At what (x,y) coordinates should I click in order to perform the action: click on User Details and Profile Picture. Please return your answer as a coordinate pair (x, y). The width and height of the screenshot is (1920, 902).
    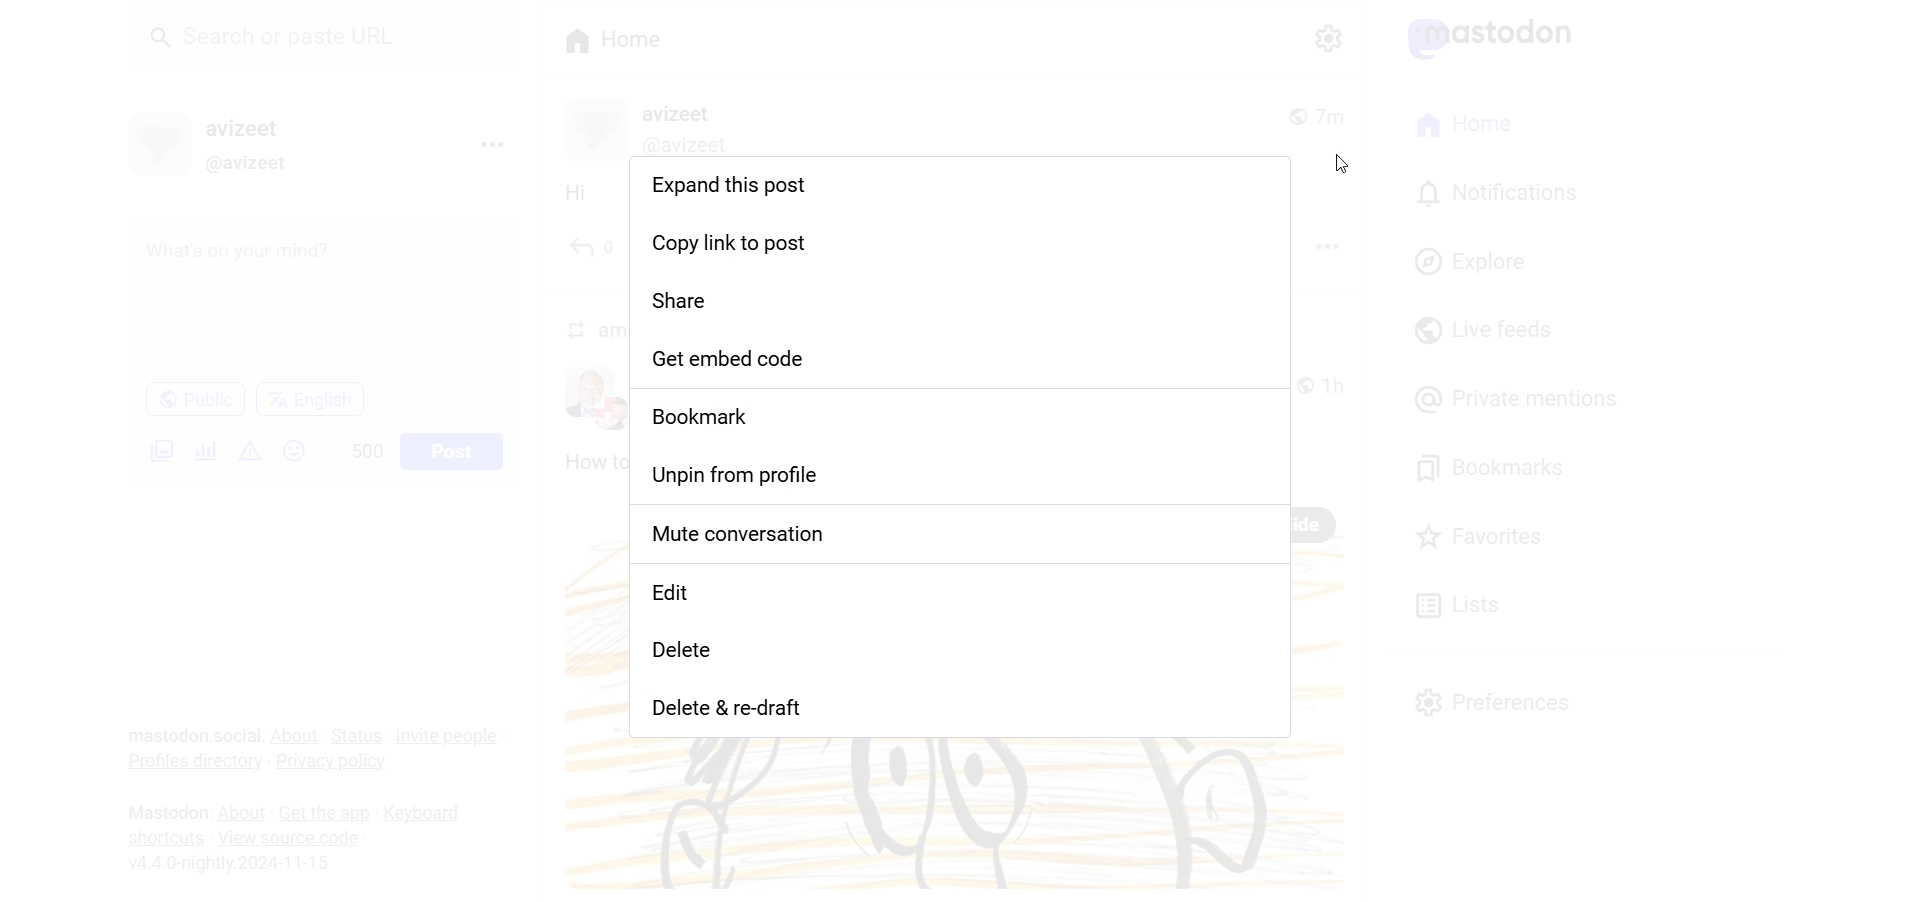
    Looking at the image, I should click on (658, 128).